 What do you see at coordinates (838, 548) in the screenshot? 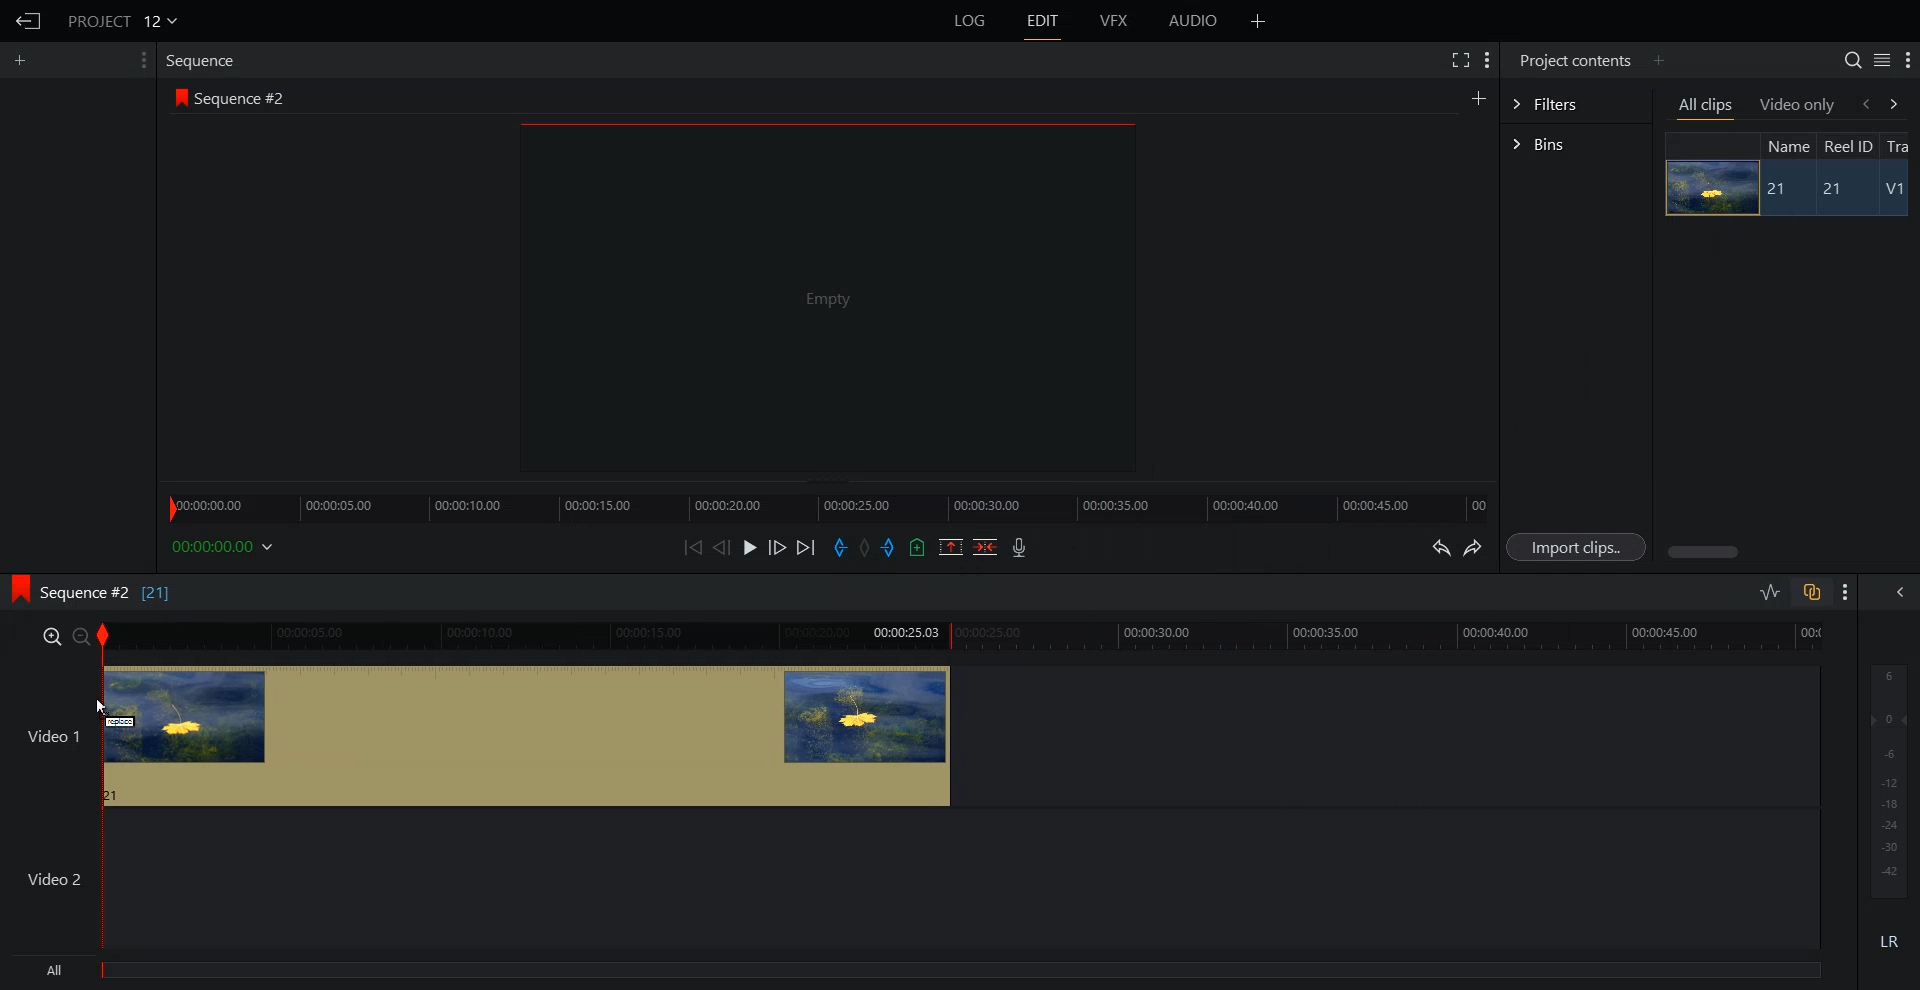
I see `Add an in Mark in current position` at bounding box center [838, 548].